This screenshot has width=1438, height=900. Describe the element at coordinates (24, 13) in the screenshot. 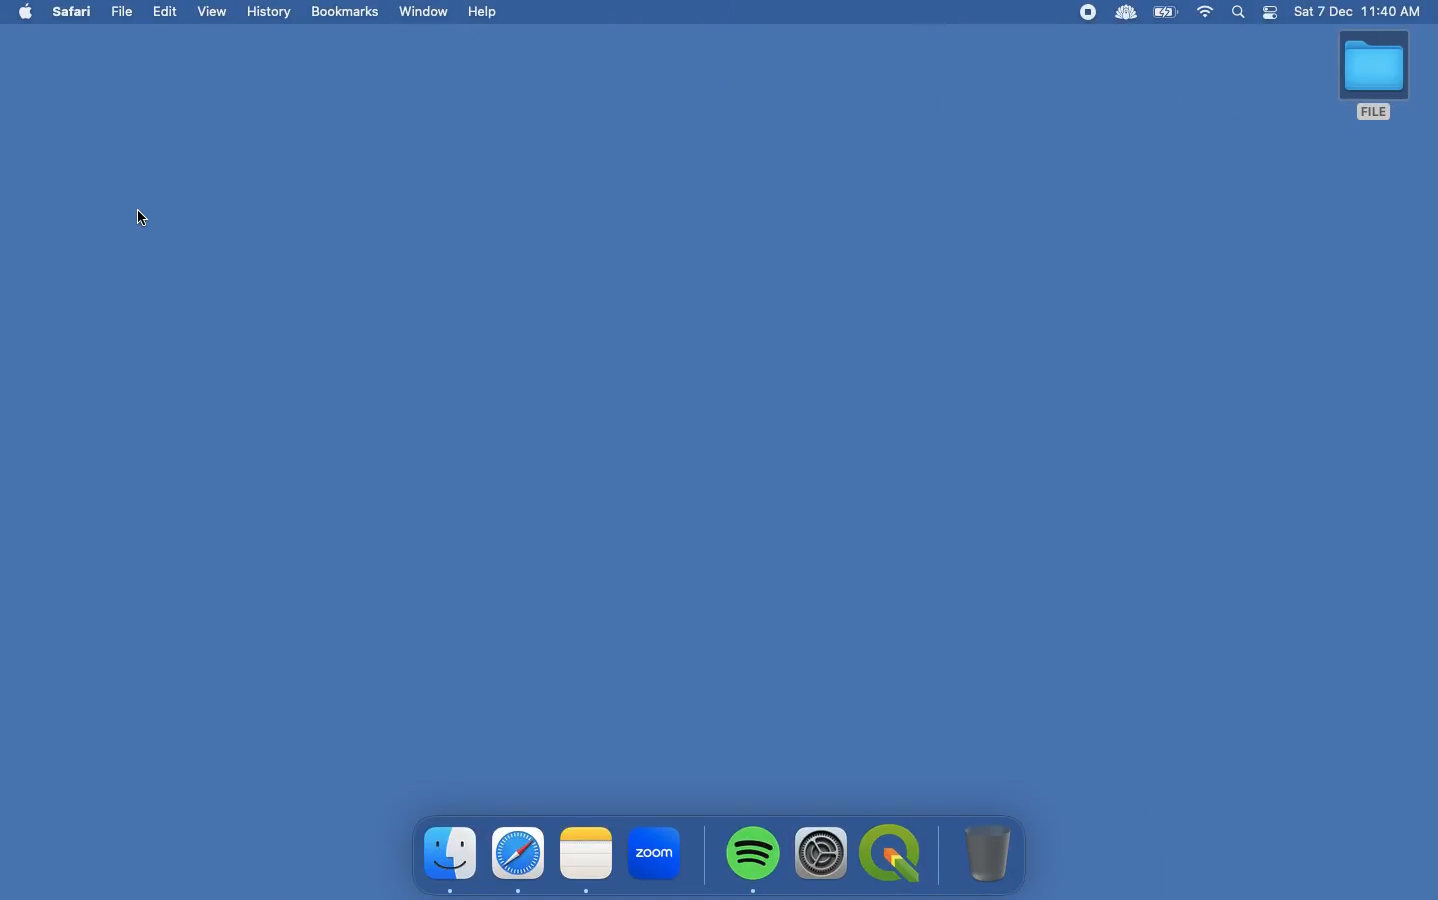

I see `Apple Logo` at that location.